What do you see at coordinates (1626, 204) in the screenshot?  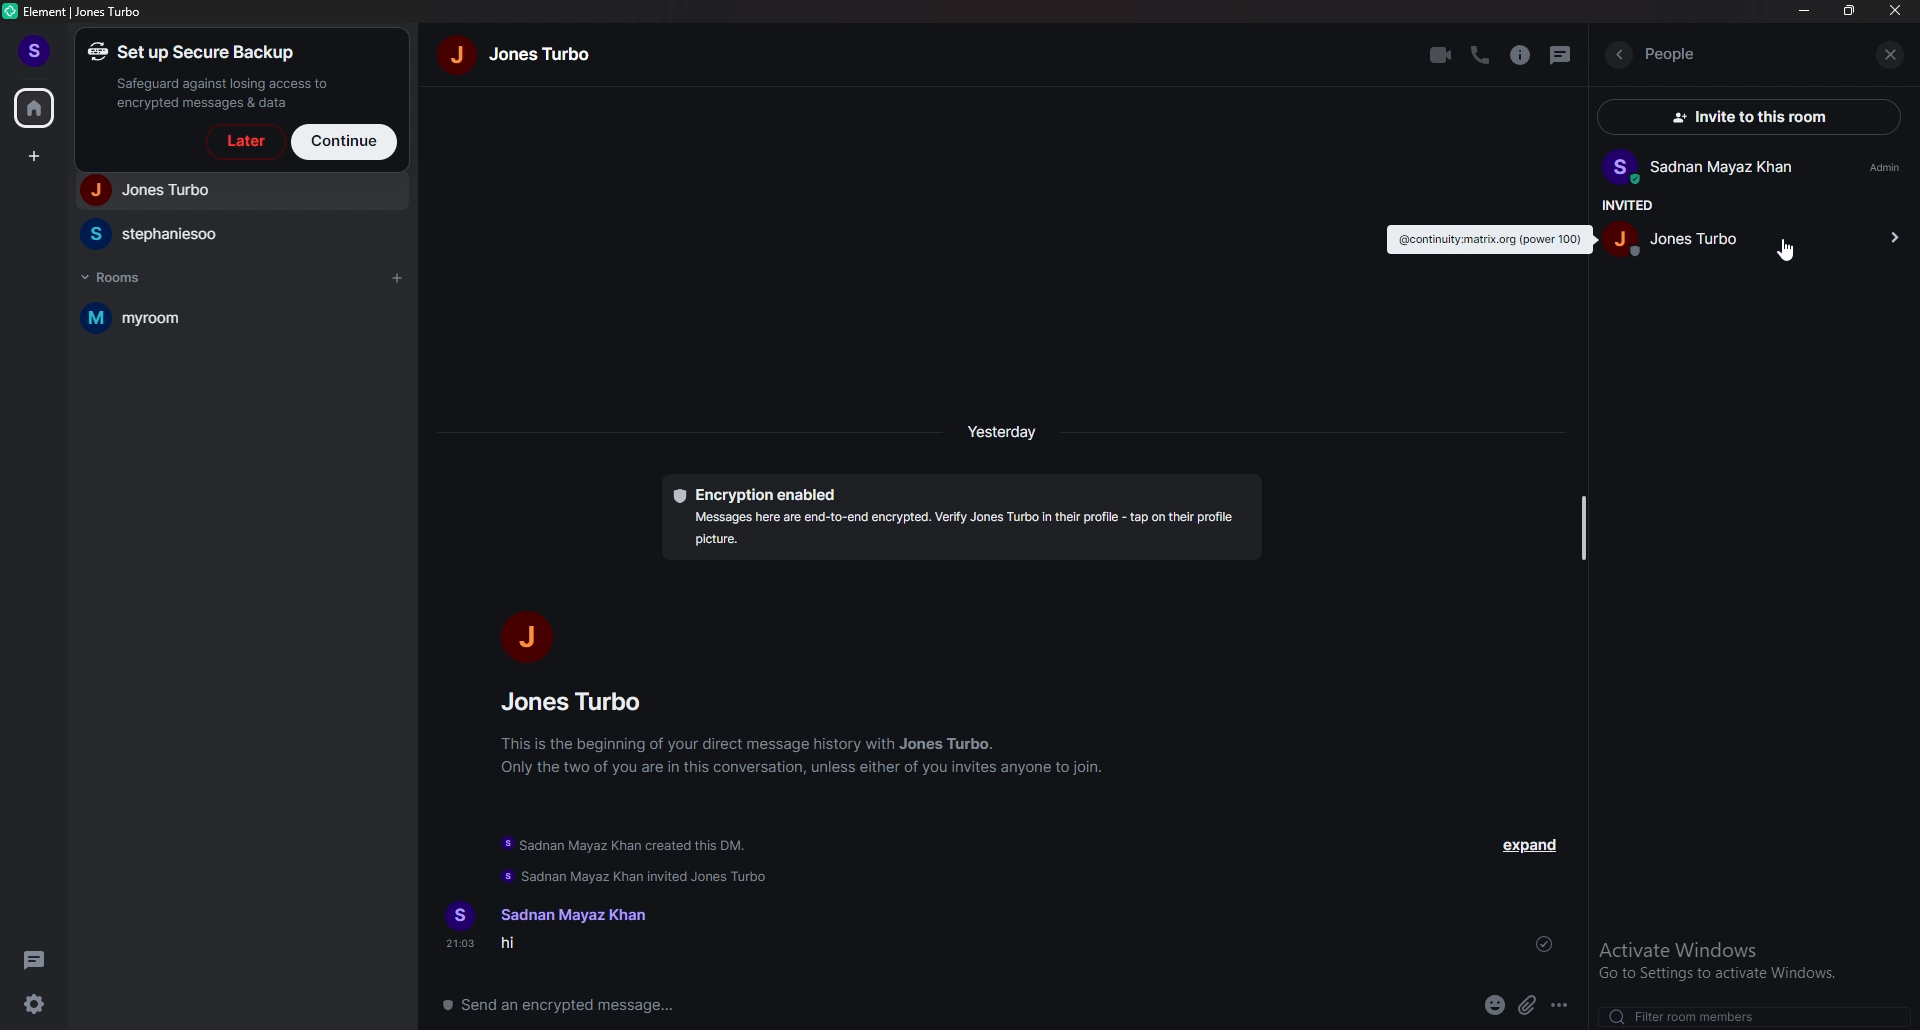 I see `invited` at bounding box center [1626, 204].